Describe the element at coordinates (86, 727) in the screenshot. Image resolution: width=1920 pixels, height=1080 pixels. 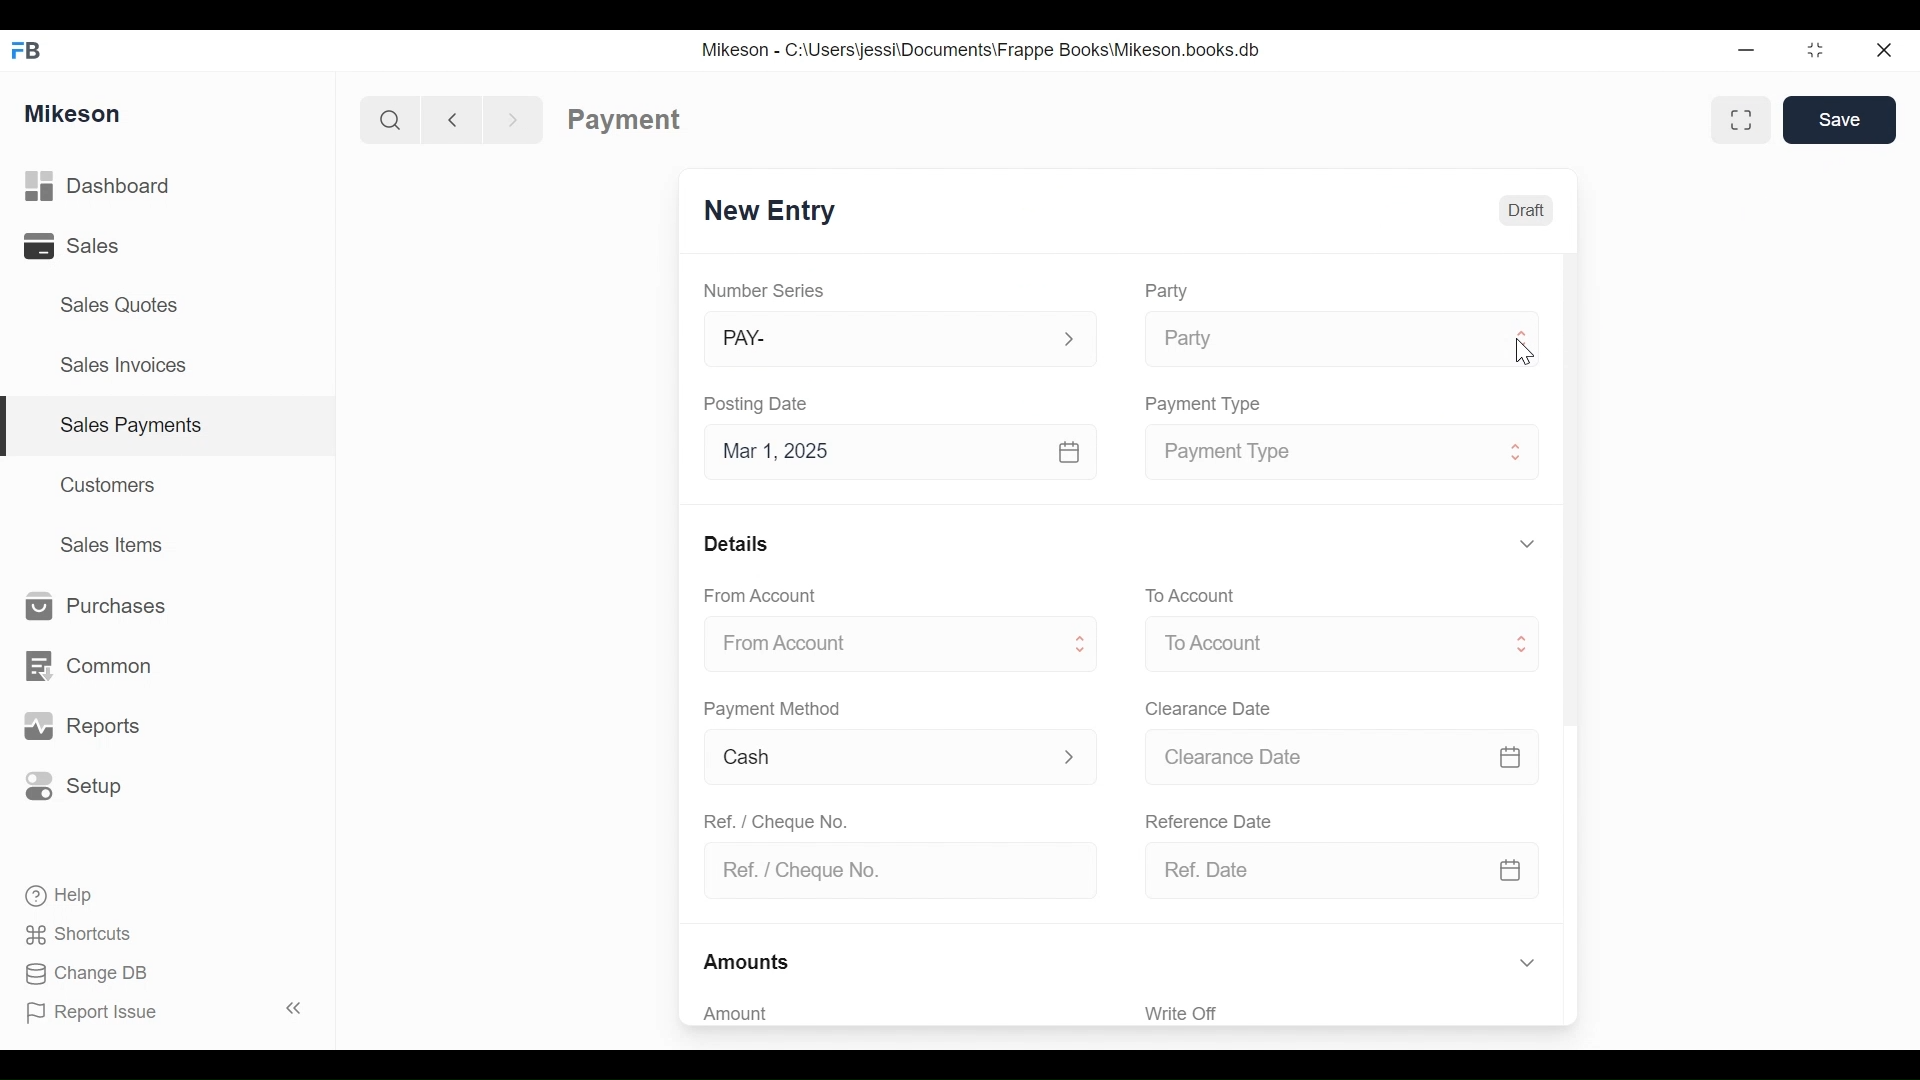
I see `Reports` at that location.